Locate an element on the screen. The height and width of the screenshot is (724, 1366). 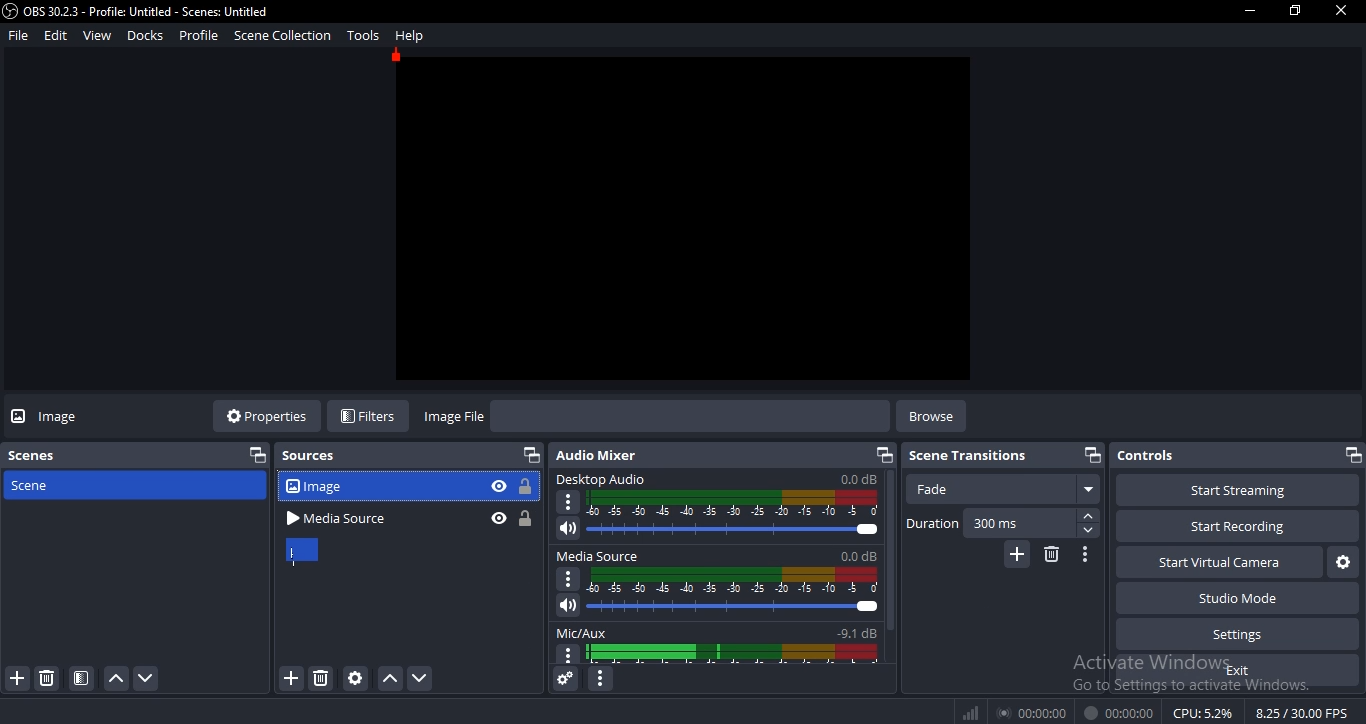
file is located at coordinates (18, 35).